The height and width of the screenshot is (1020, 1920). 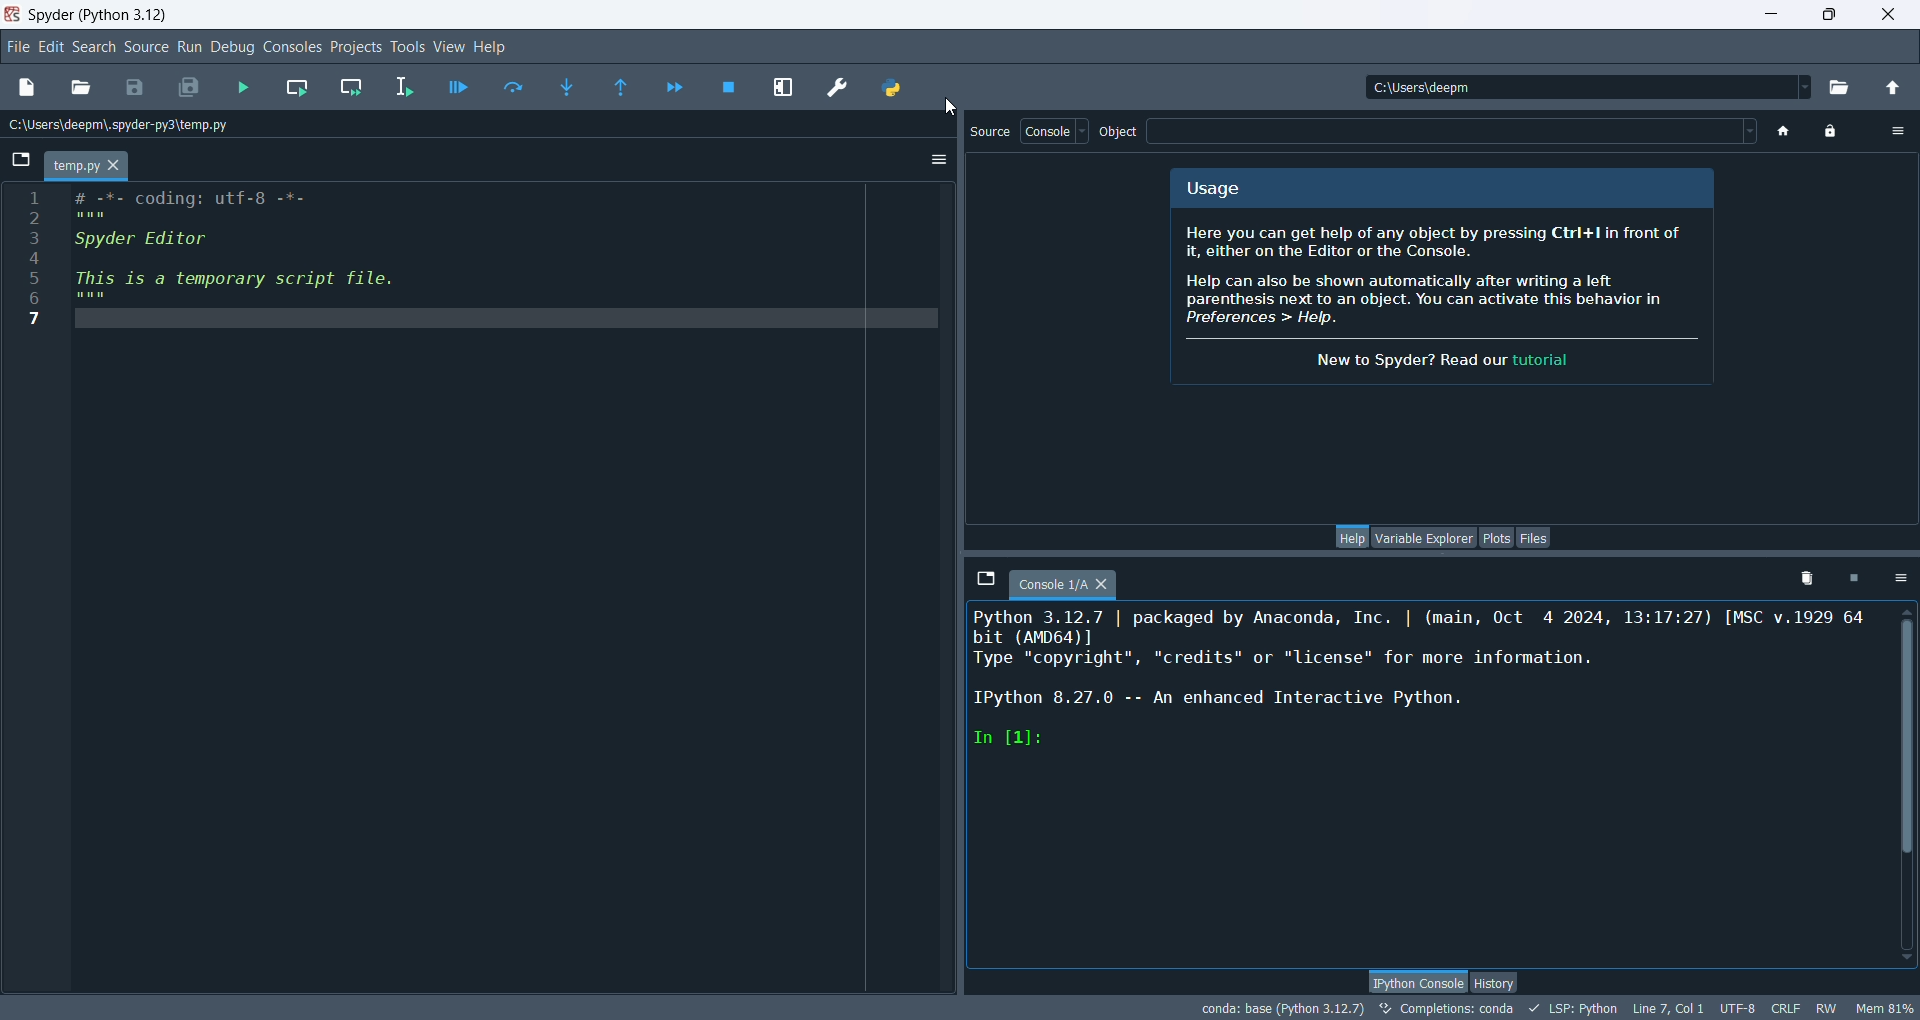 What do you see at coordinates (146, 47) in the screenshot?
I see `source` at bounding box center [146, 47].